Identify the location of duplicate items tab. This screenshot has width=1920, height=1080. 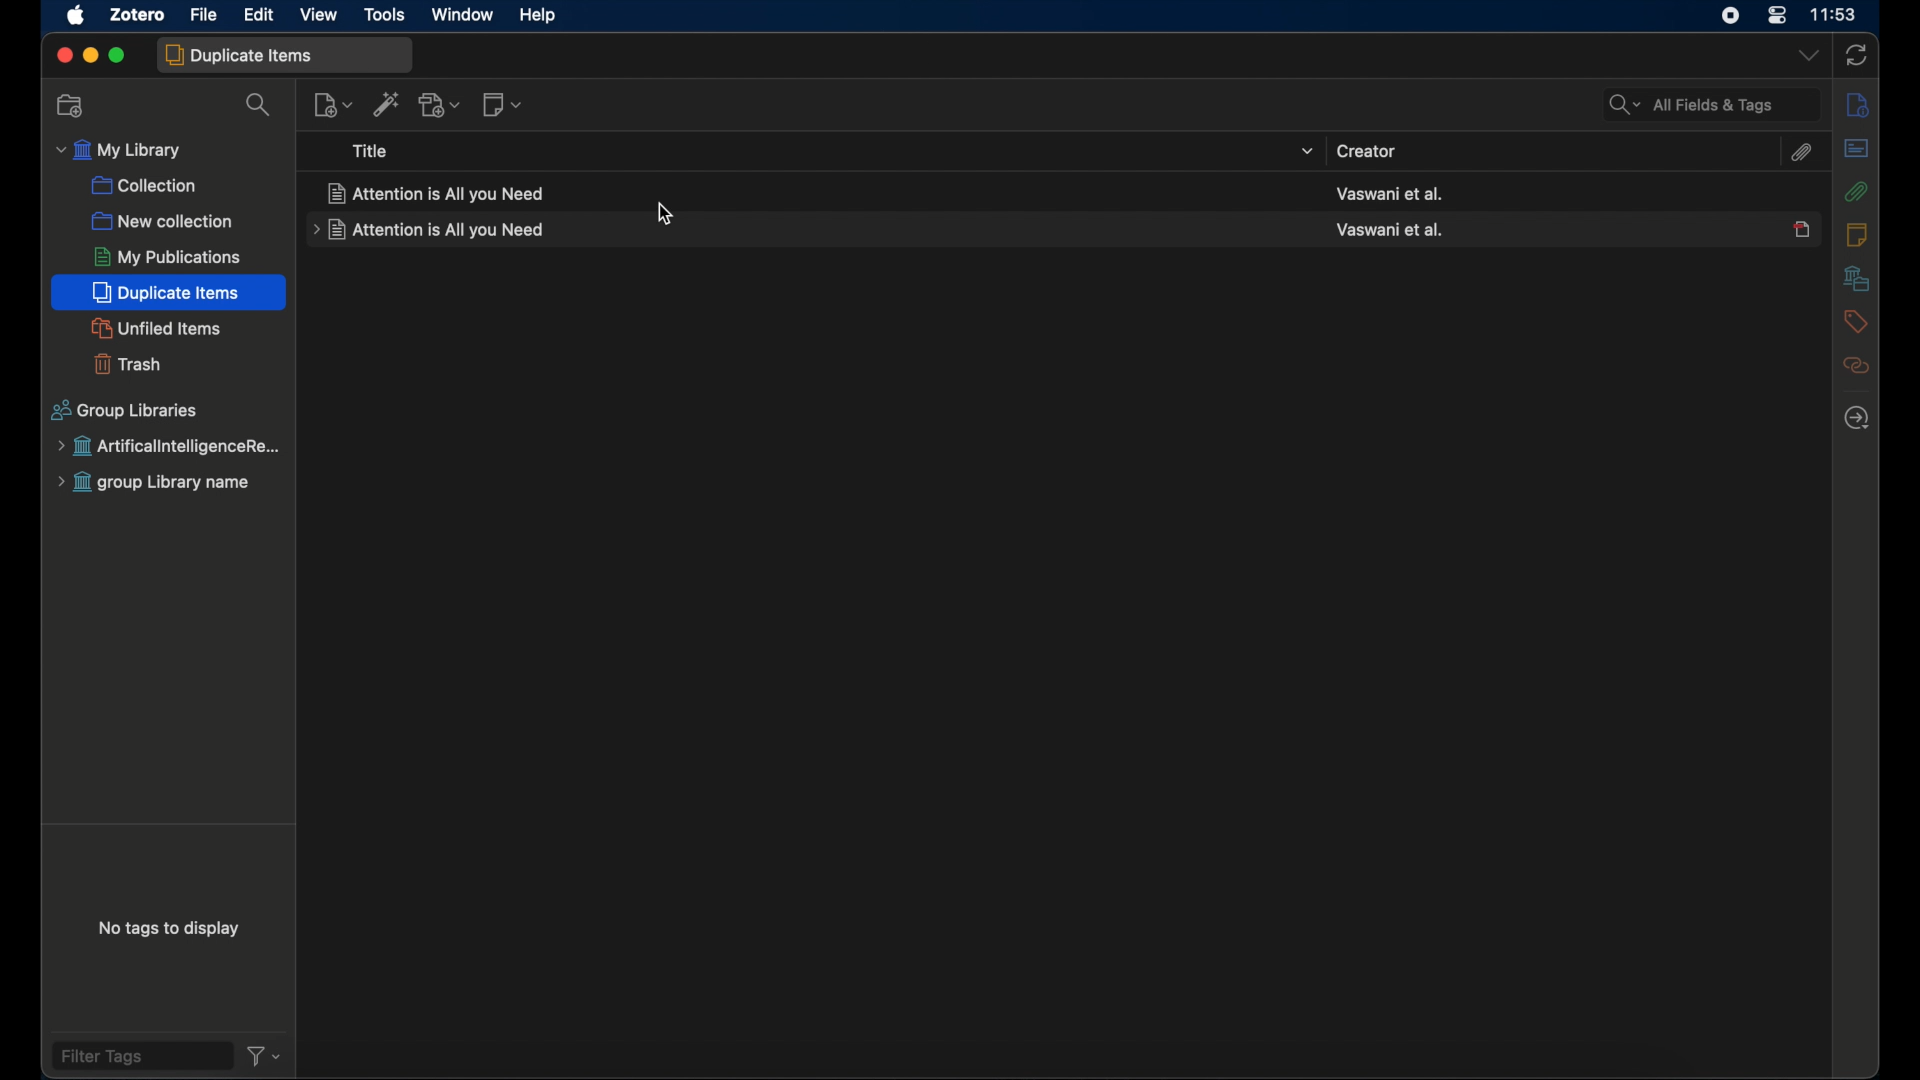
(284, 56).